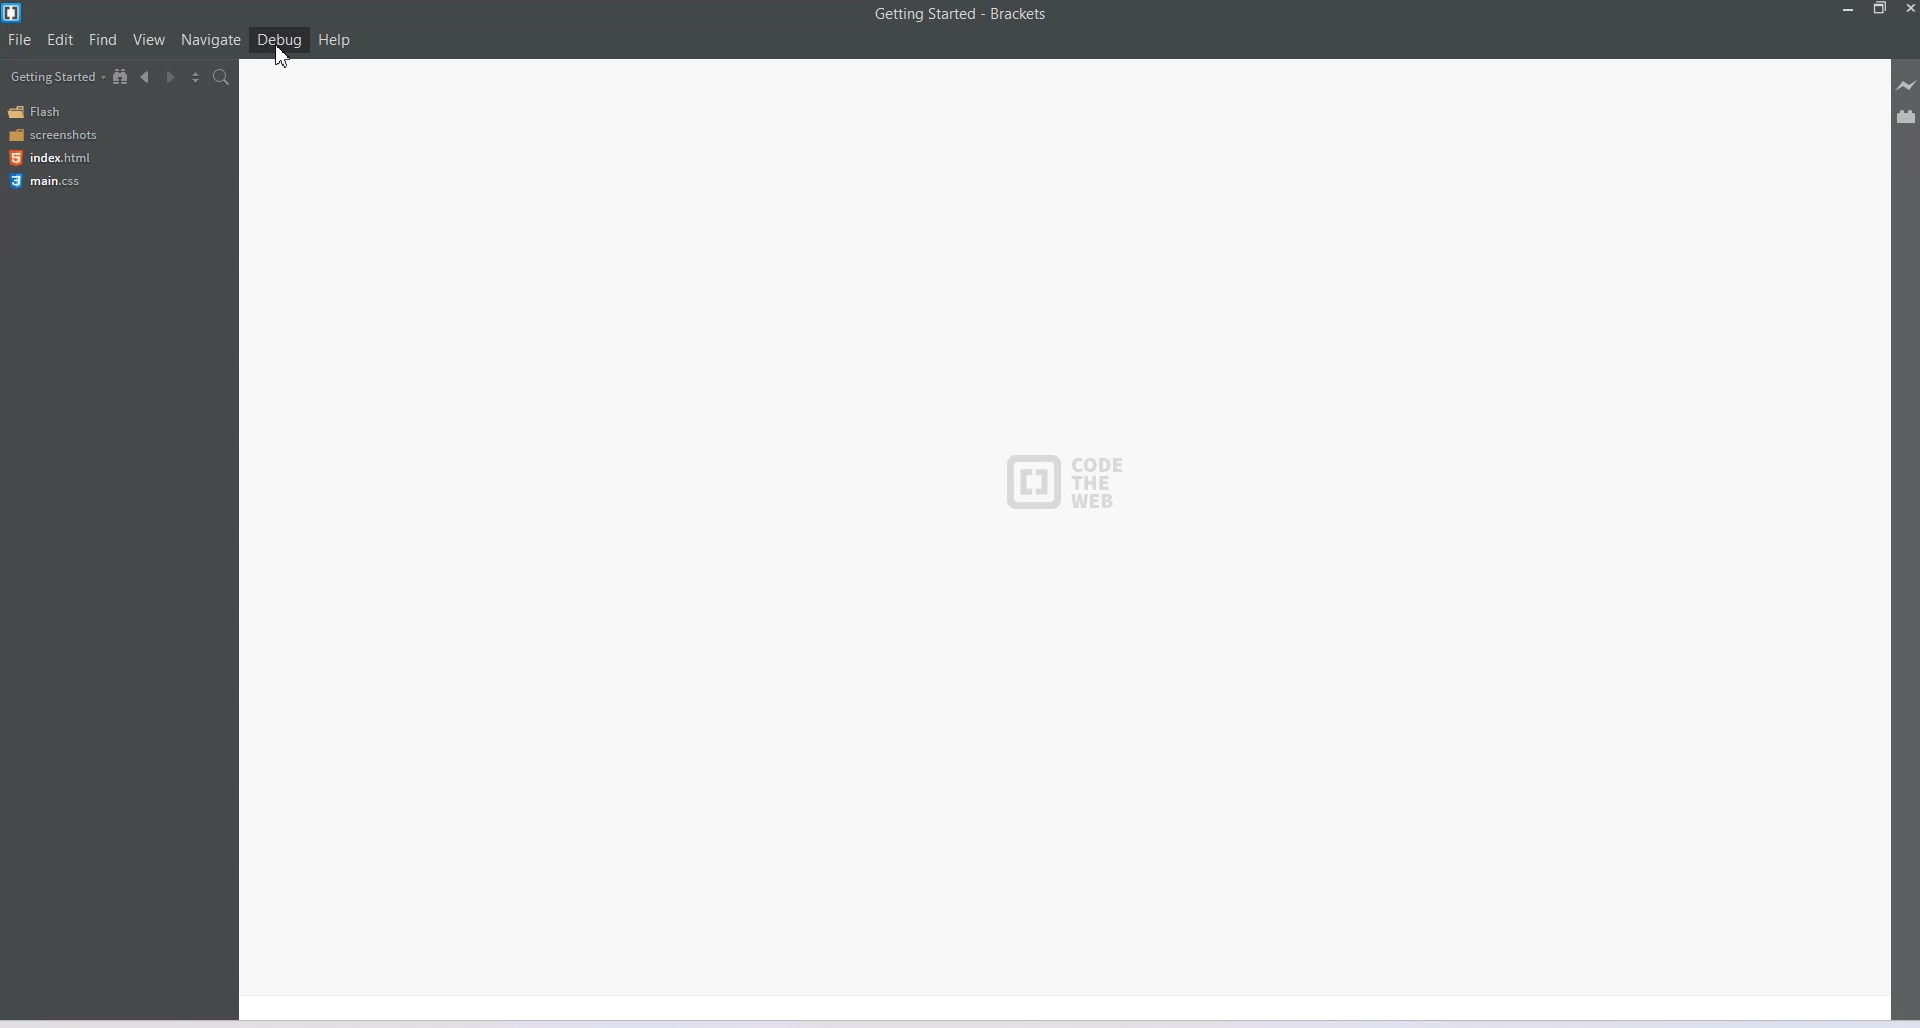  I want to click on Find, so click(104, 39).